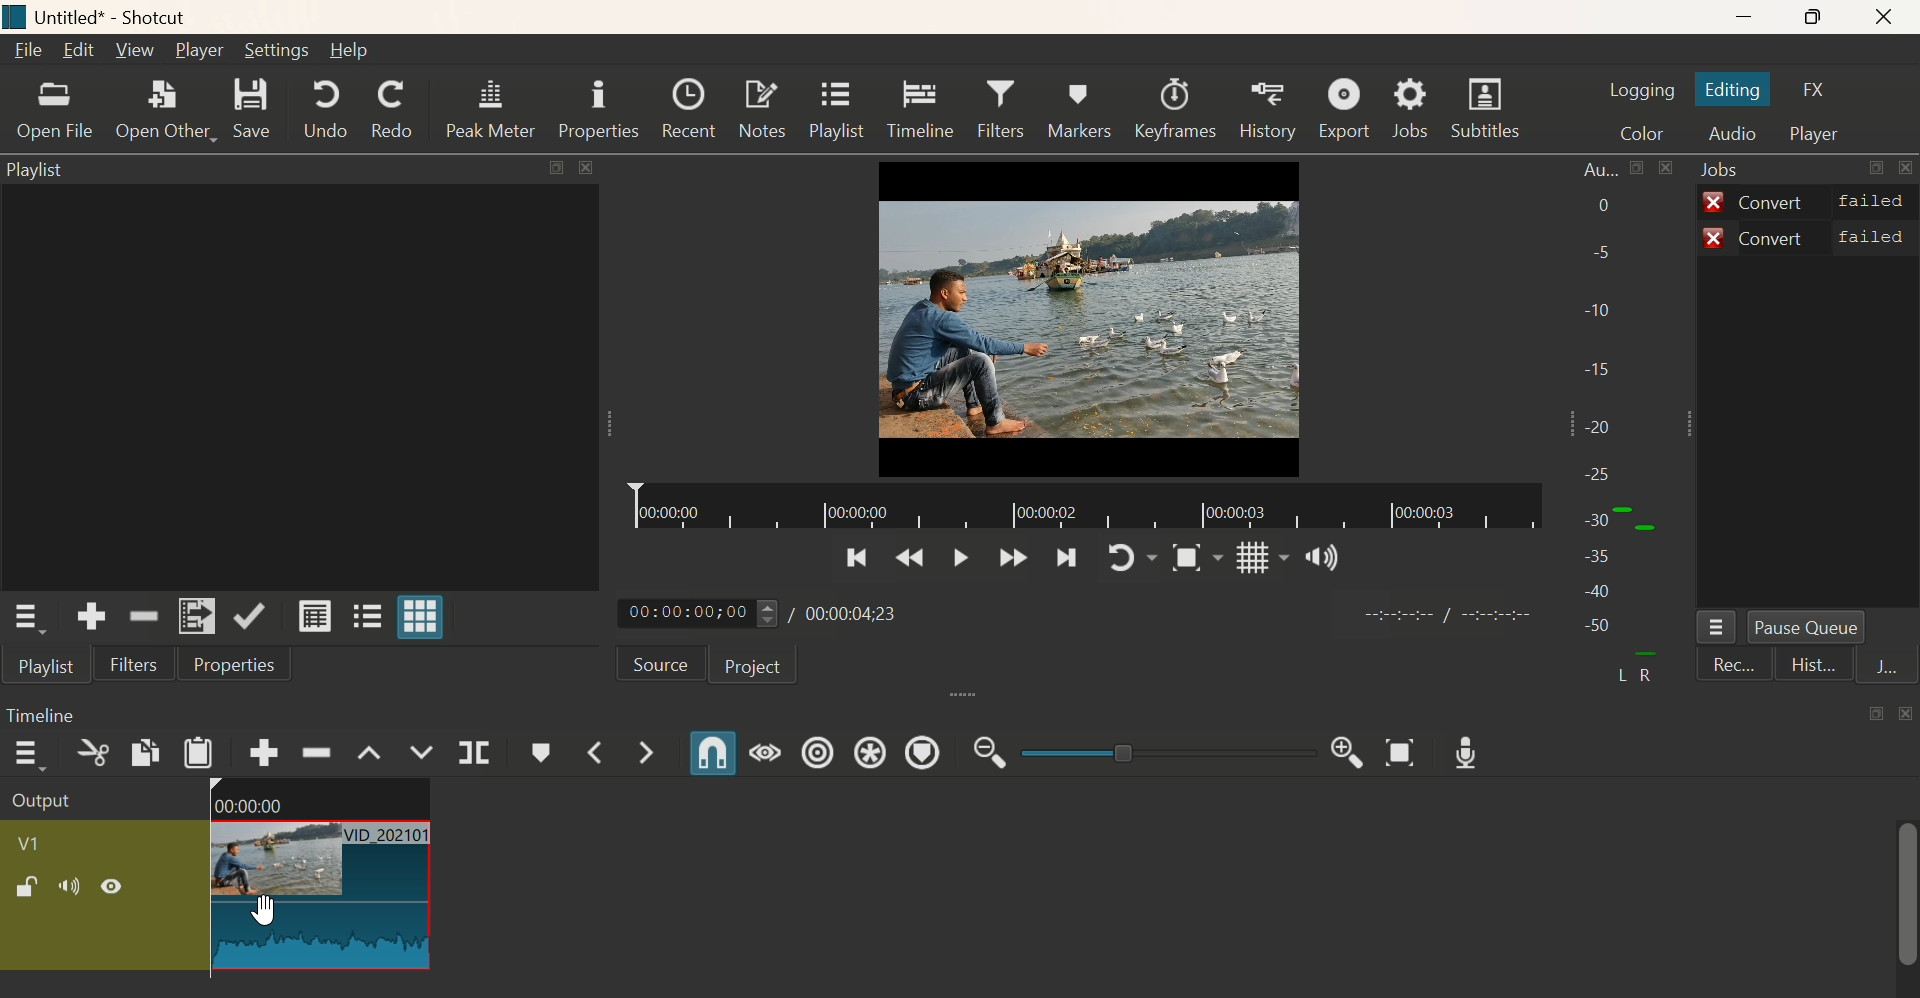  Describe the element at coordinates (281, 51) in the screenshot. I see `Setting` at that location.